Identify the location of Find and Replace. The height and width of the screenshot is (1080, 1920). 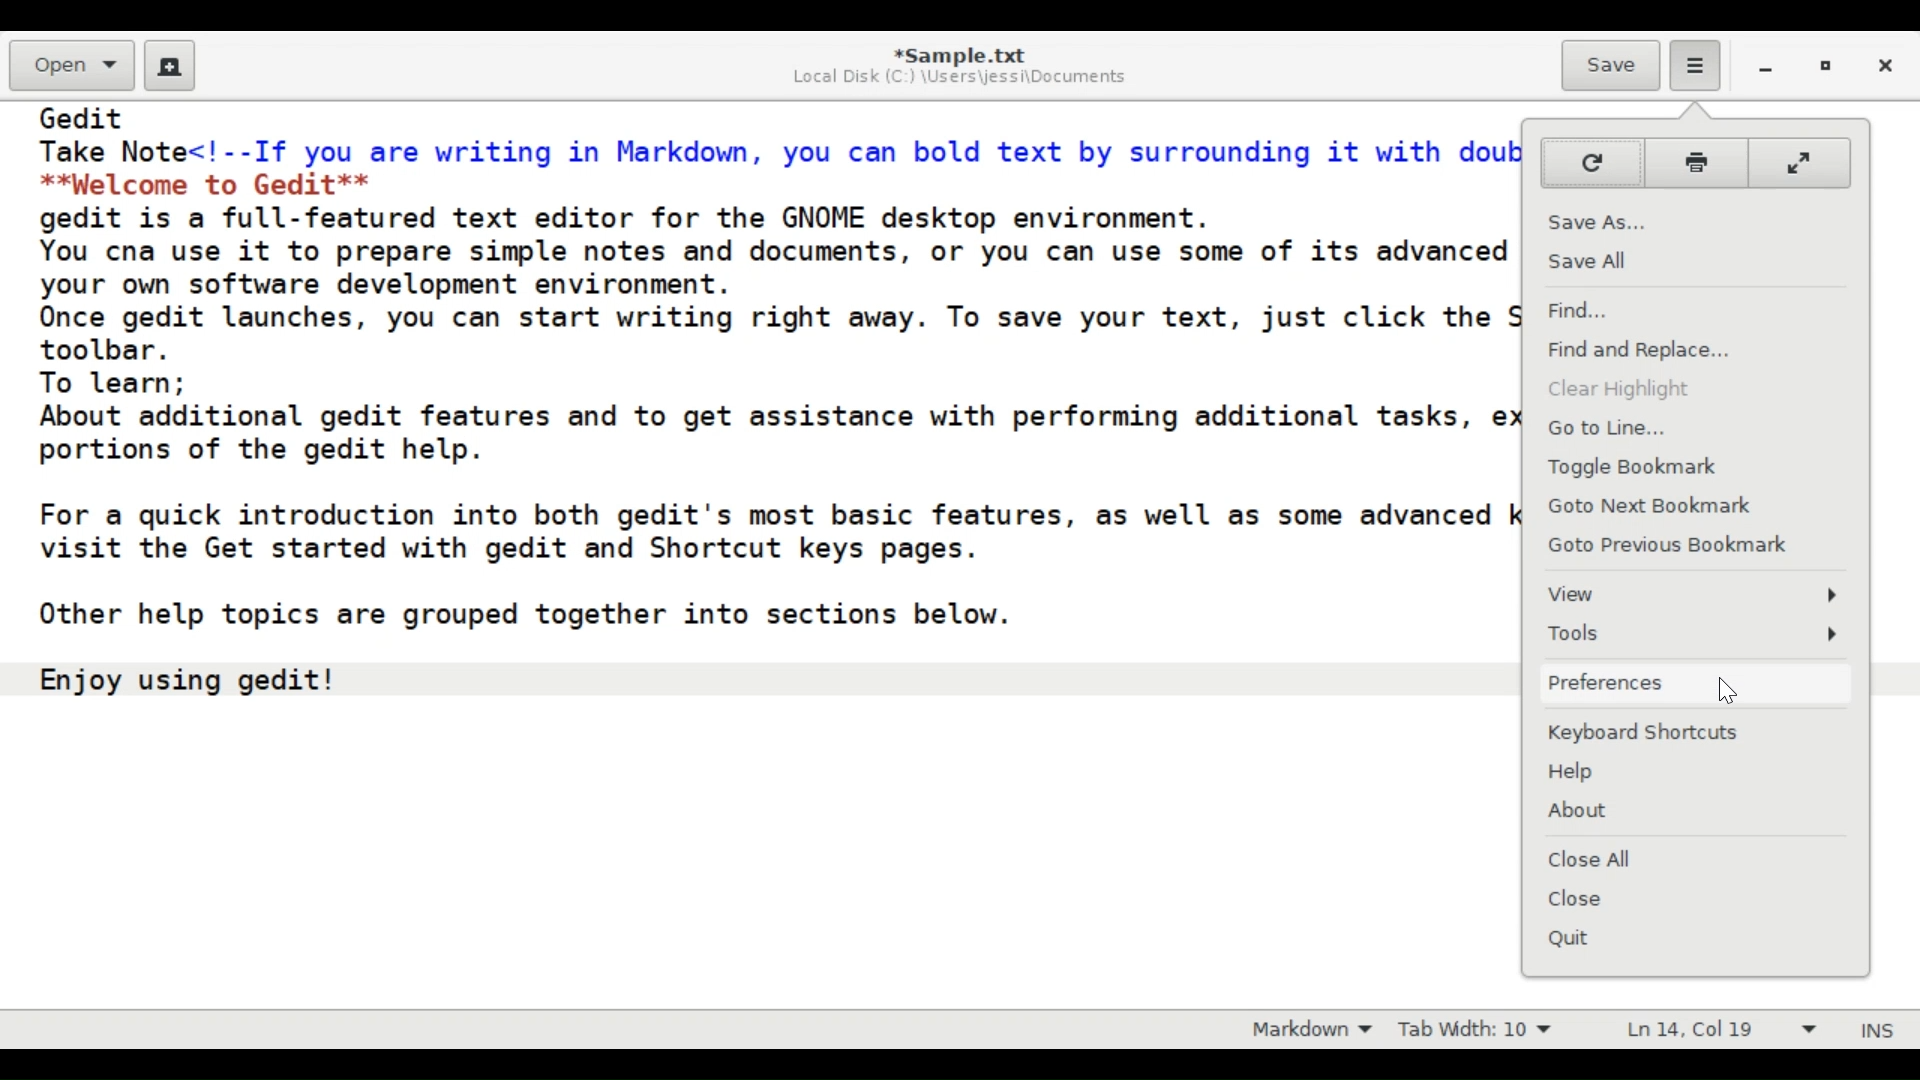
(1691, 352).